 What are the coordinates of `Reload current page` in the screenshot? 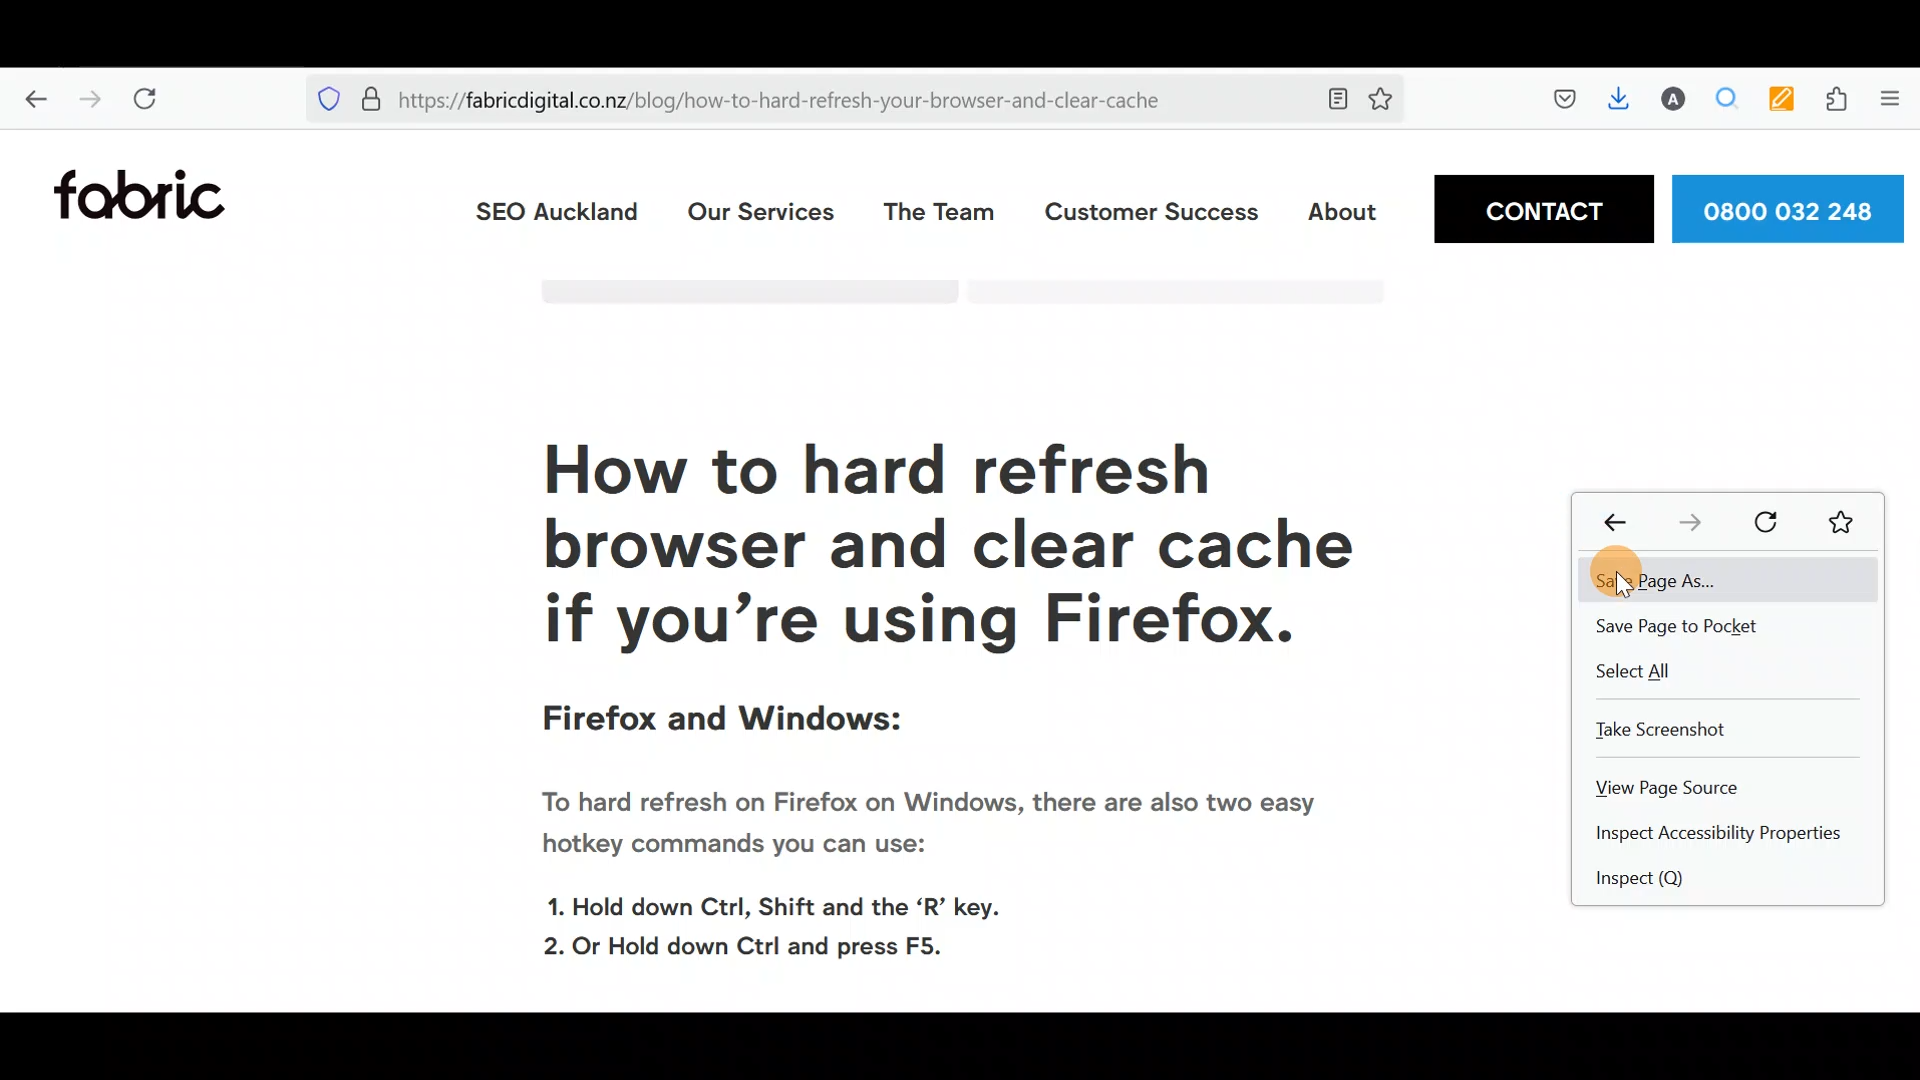 It's located at (151, 99).